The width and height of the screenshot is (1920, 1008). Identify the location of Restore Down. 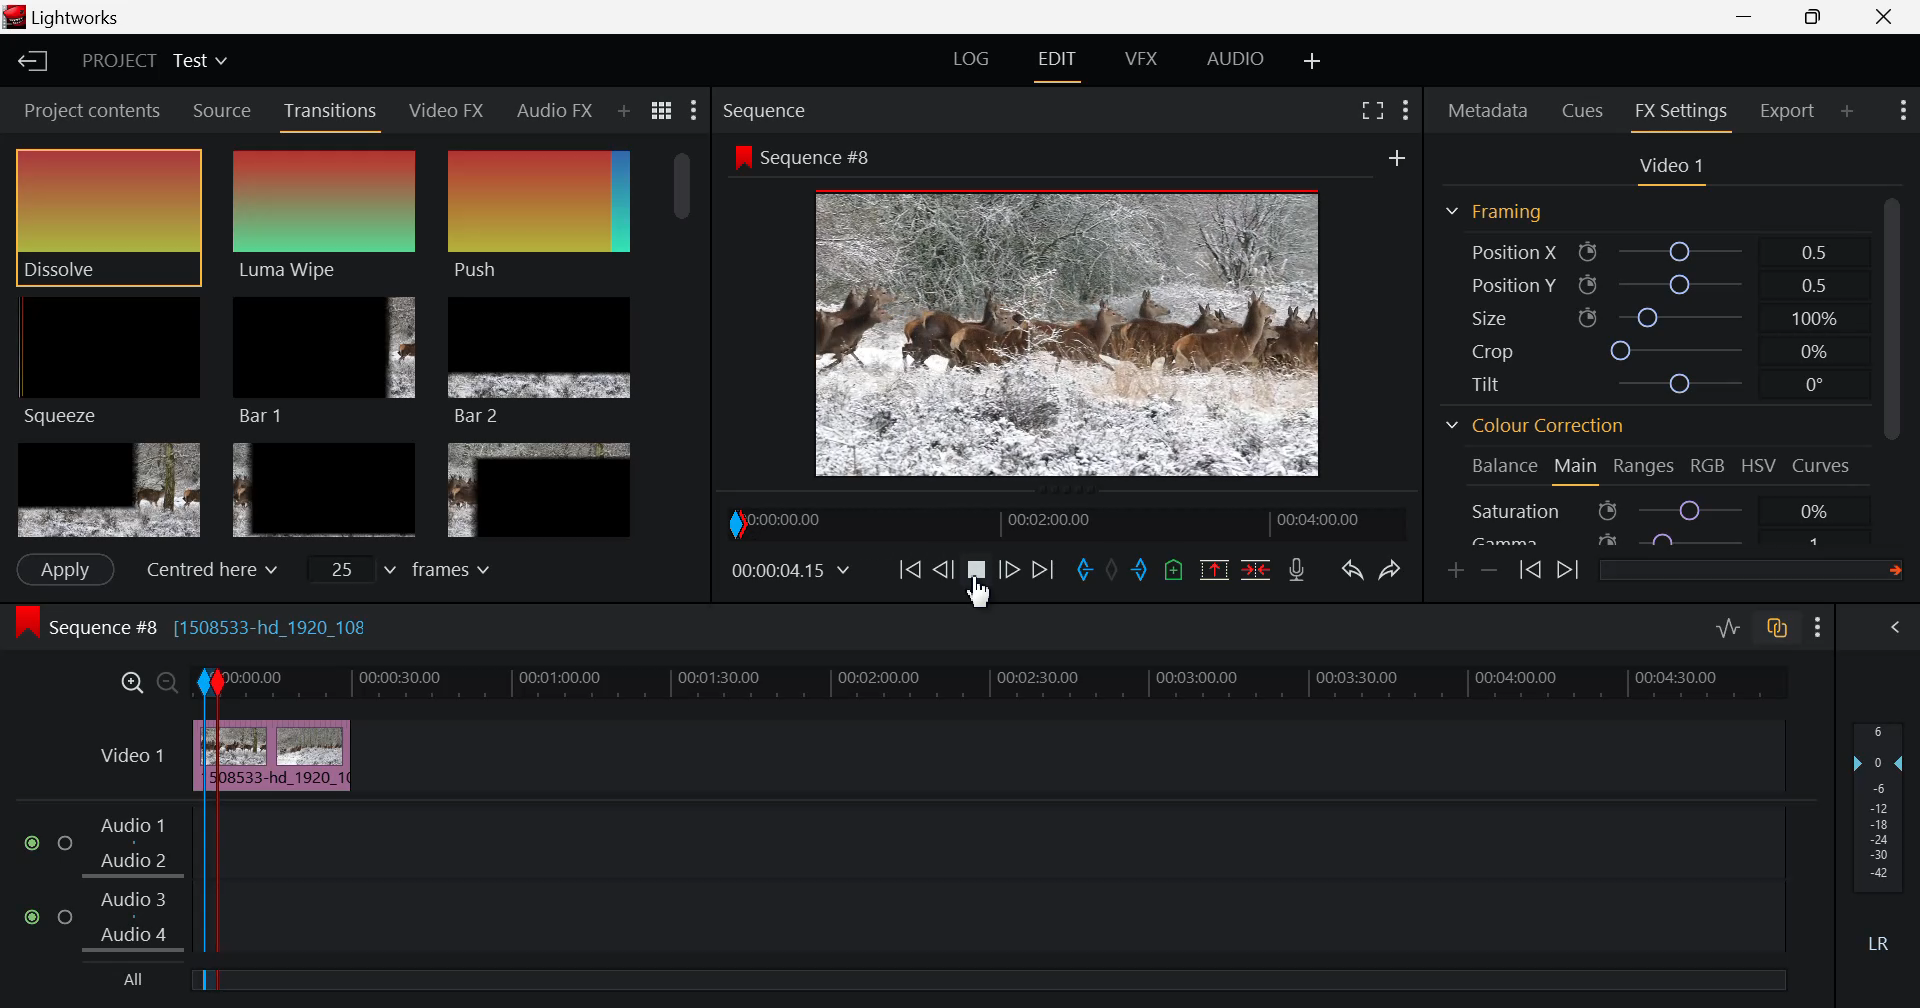
(1750, 17).